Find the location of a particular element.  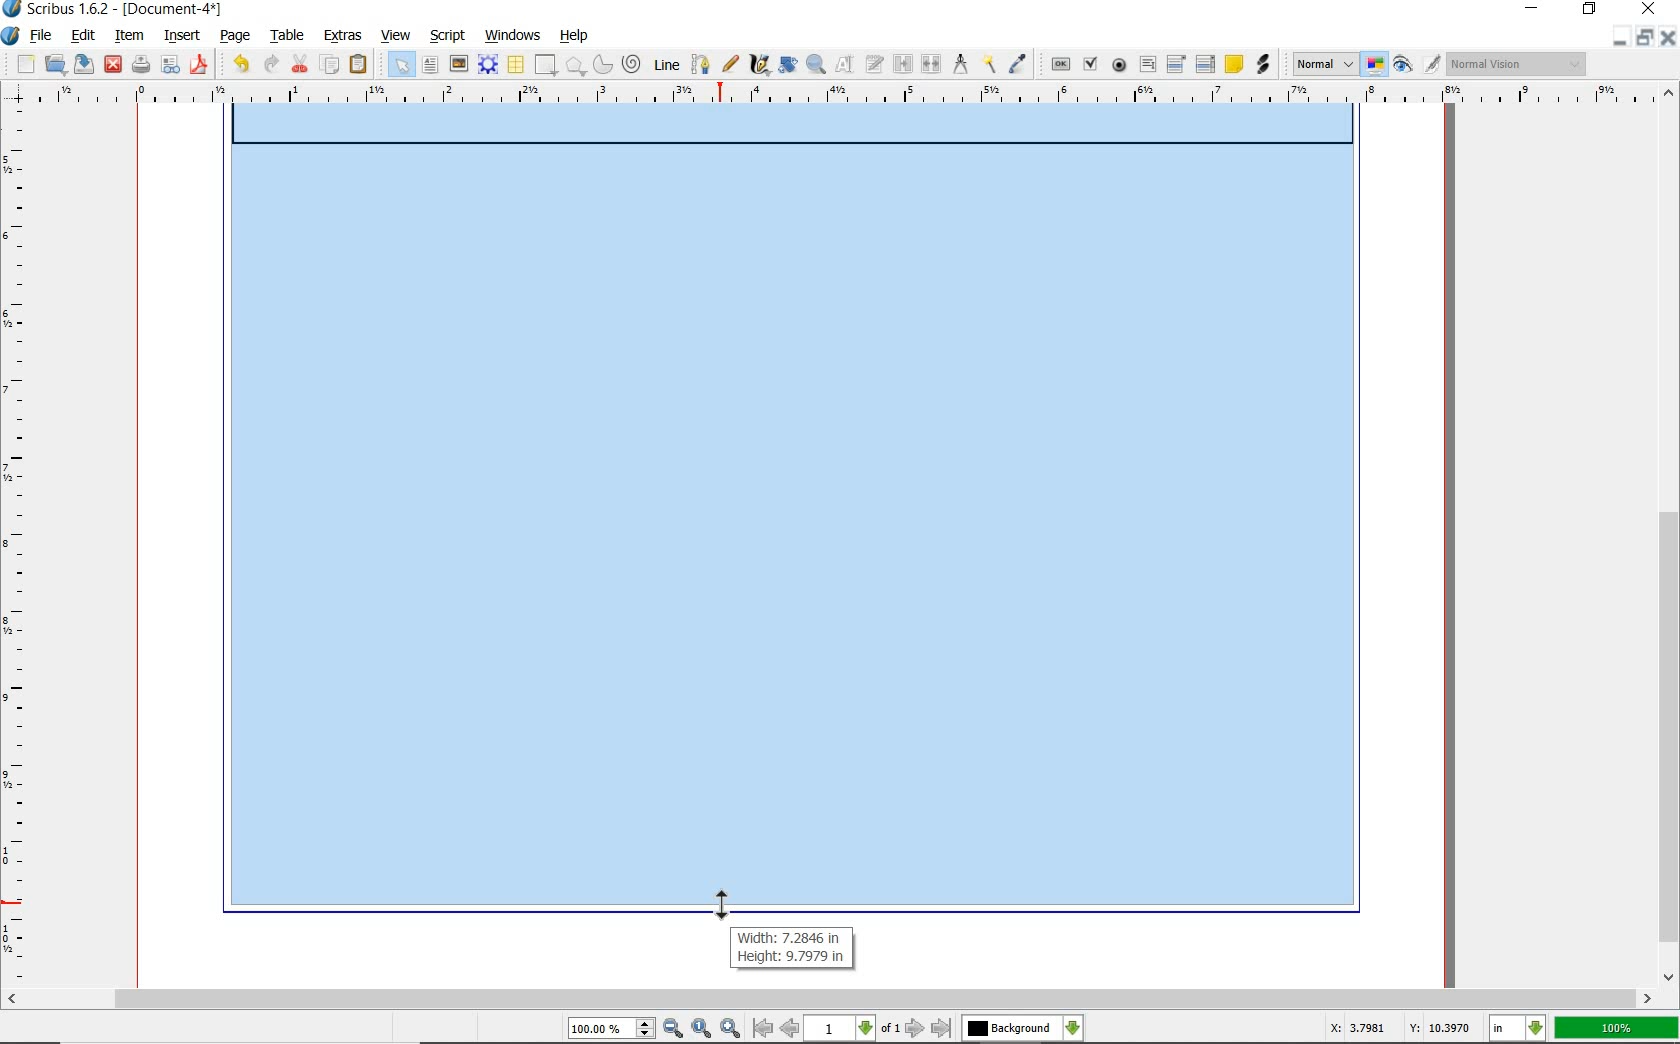

help is located at coordinates (576, 37).